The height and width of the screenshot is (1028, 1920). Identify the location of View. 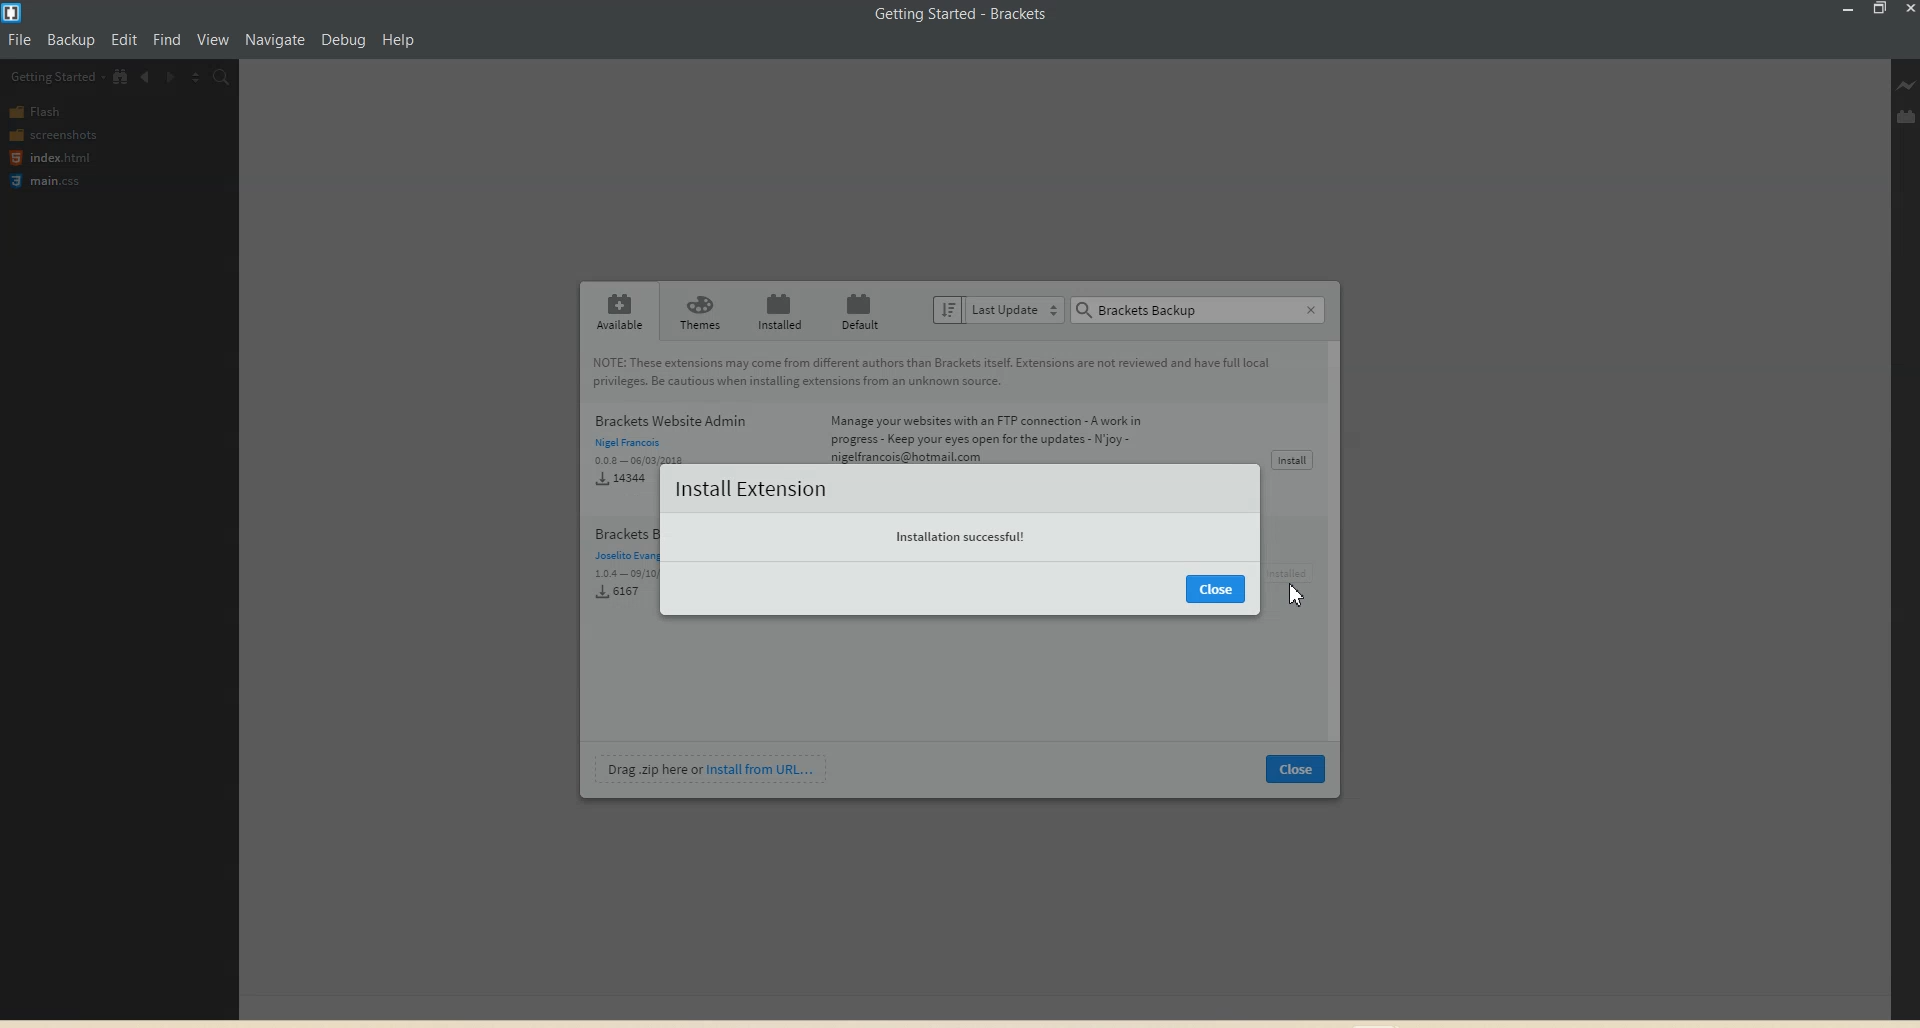
(218, 38).